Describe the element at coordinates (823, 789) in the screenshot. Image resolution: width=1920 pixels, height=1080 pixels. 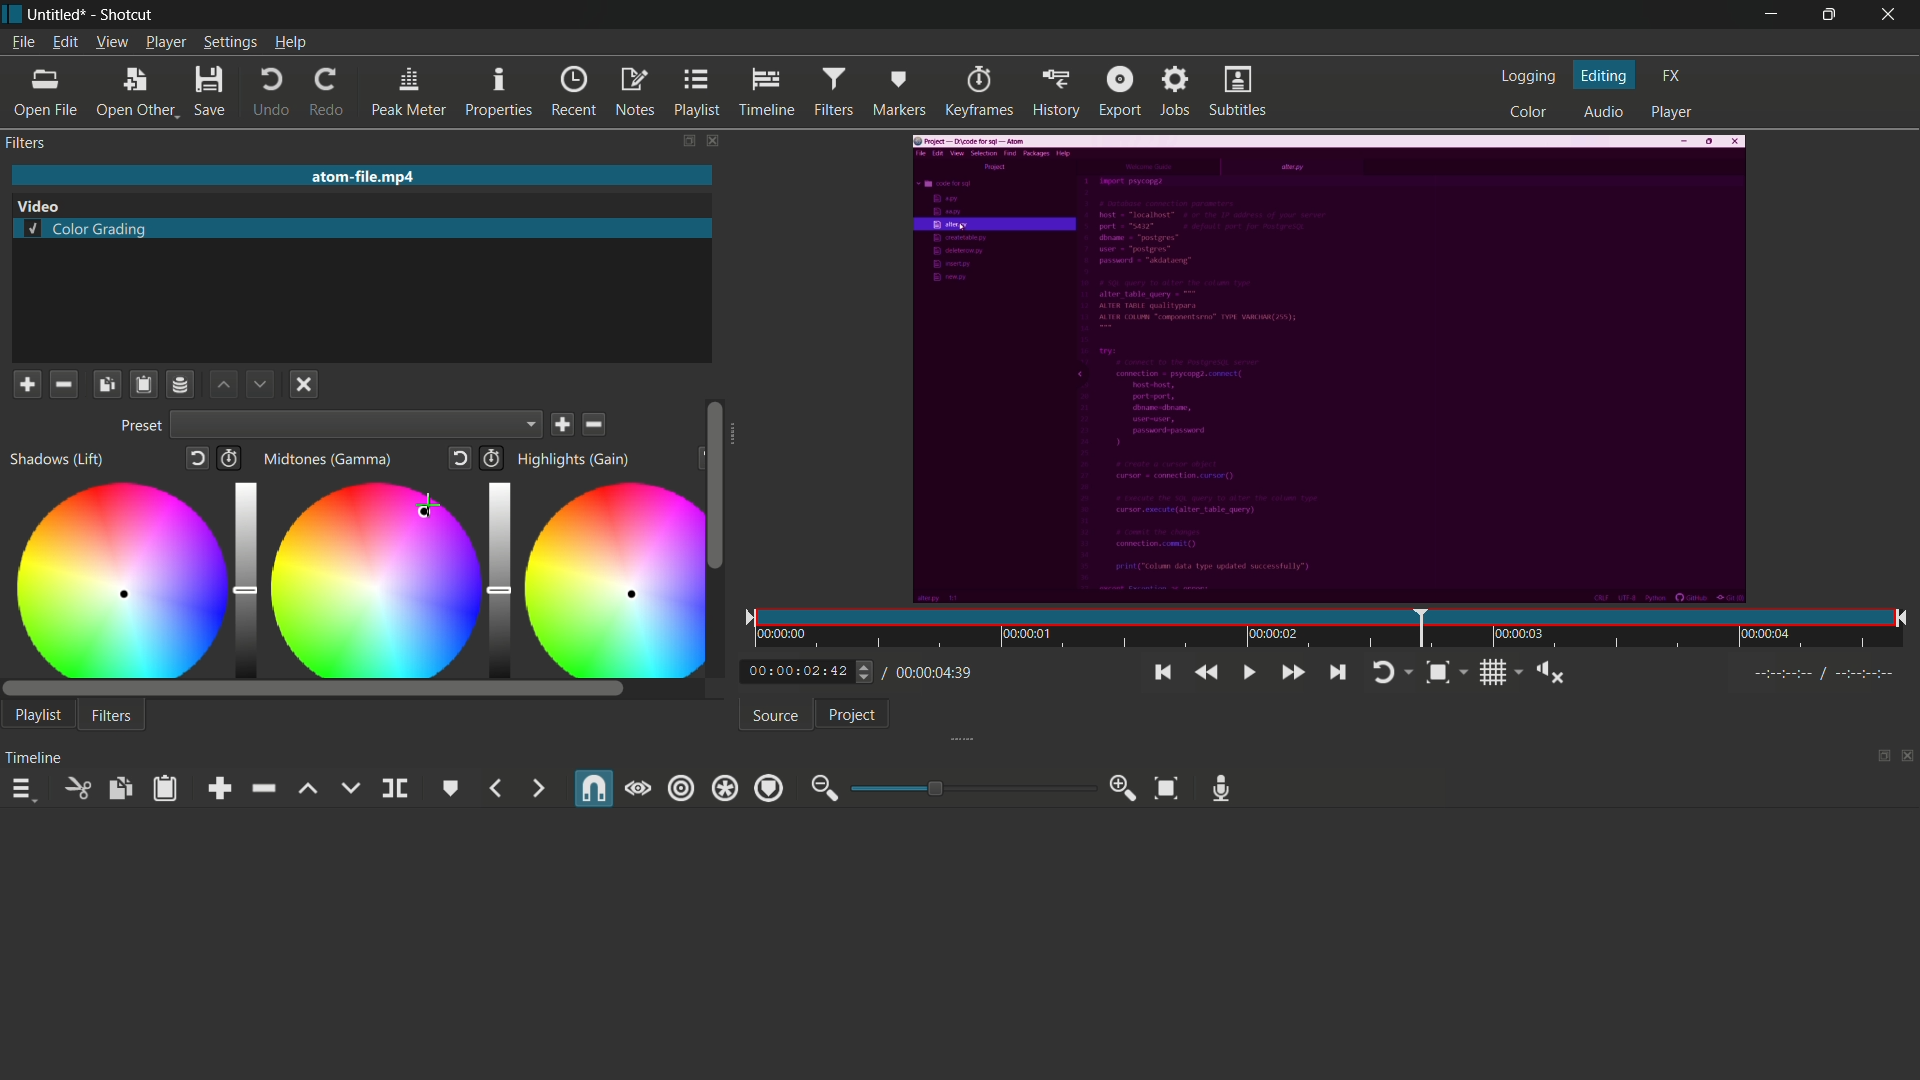
I see `zoom out` at that location.